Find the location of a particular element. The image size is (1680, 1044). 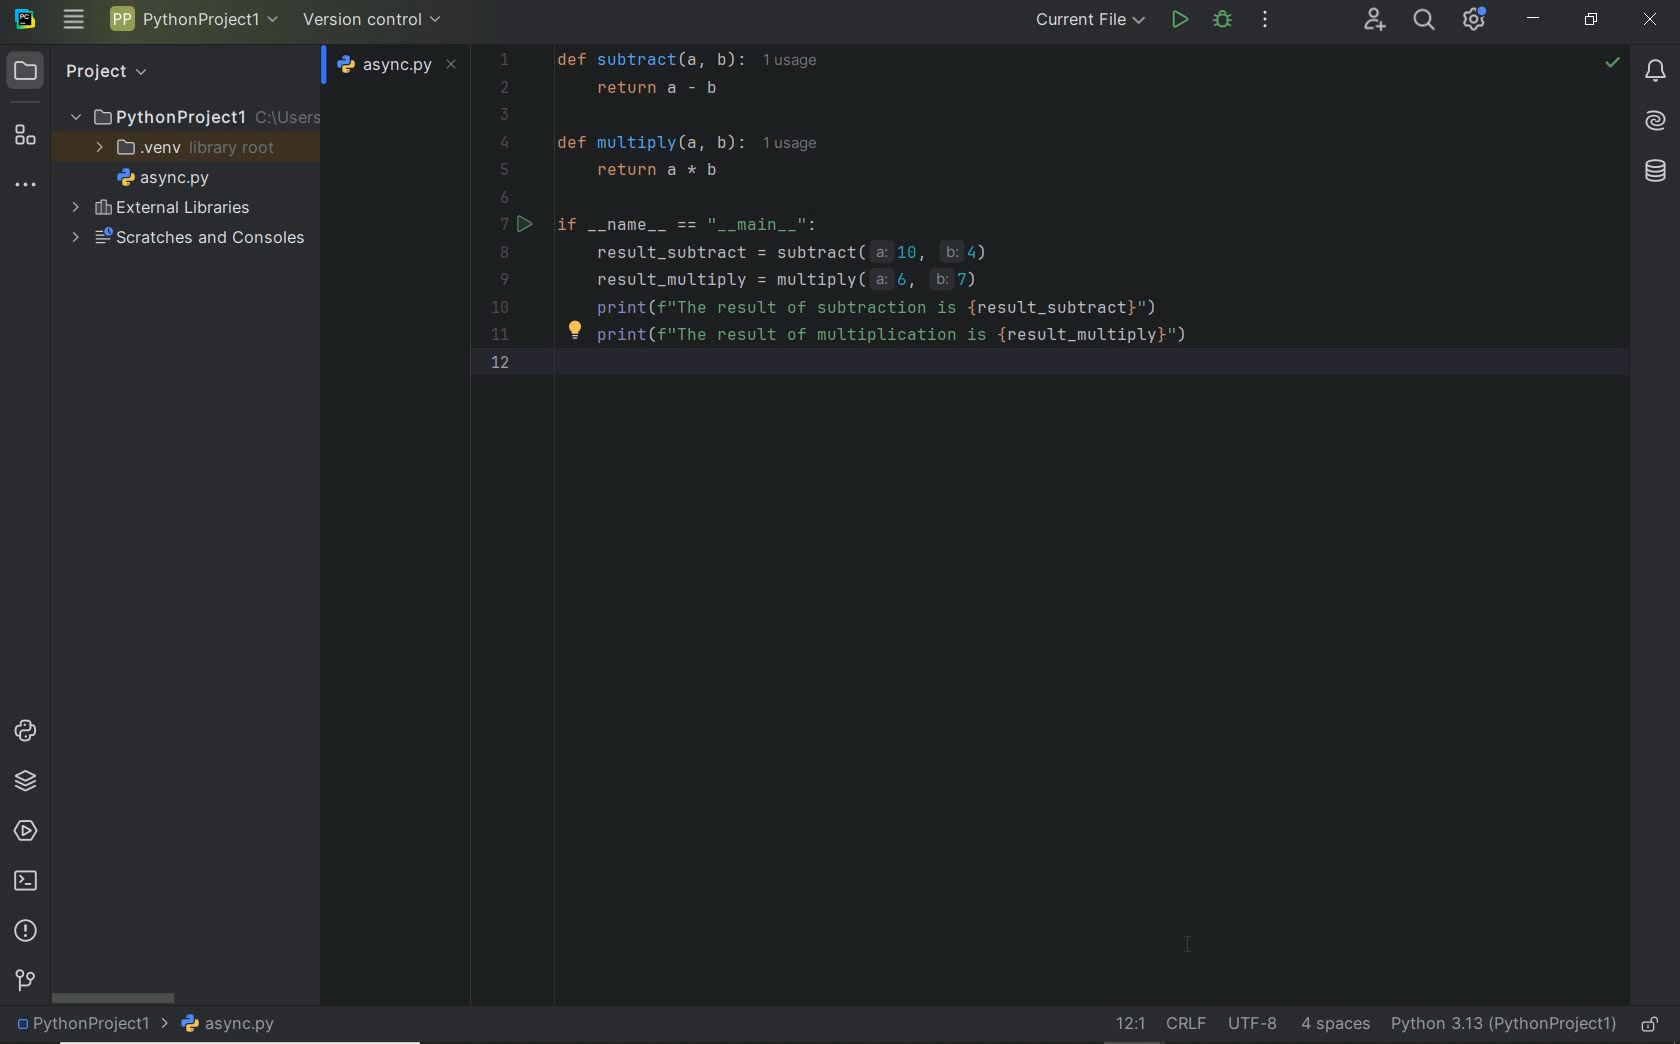

Code With Me is located at coordinates (1374, 20).